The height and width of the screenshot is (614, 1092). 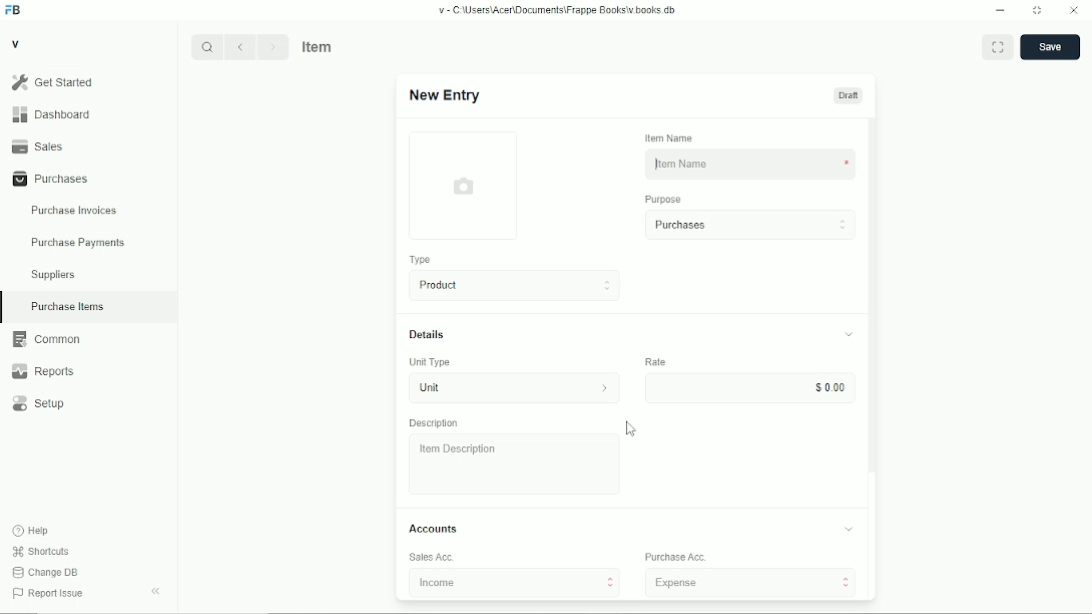 I want to click on rate, so click(x=655, y=361).